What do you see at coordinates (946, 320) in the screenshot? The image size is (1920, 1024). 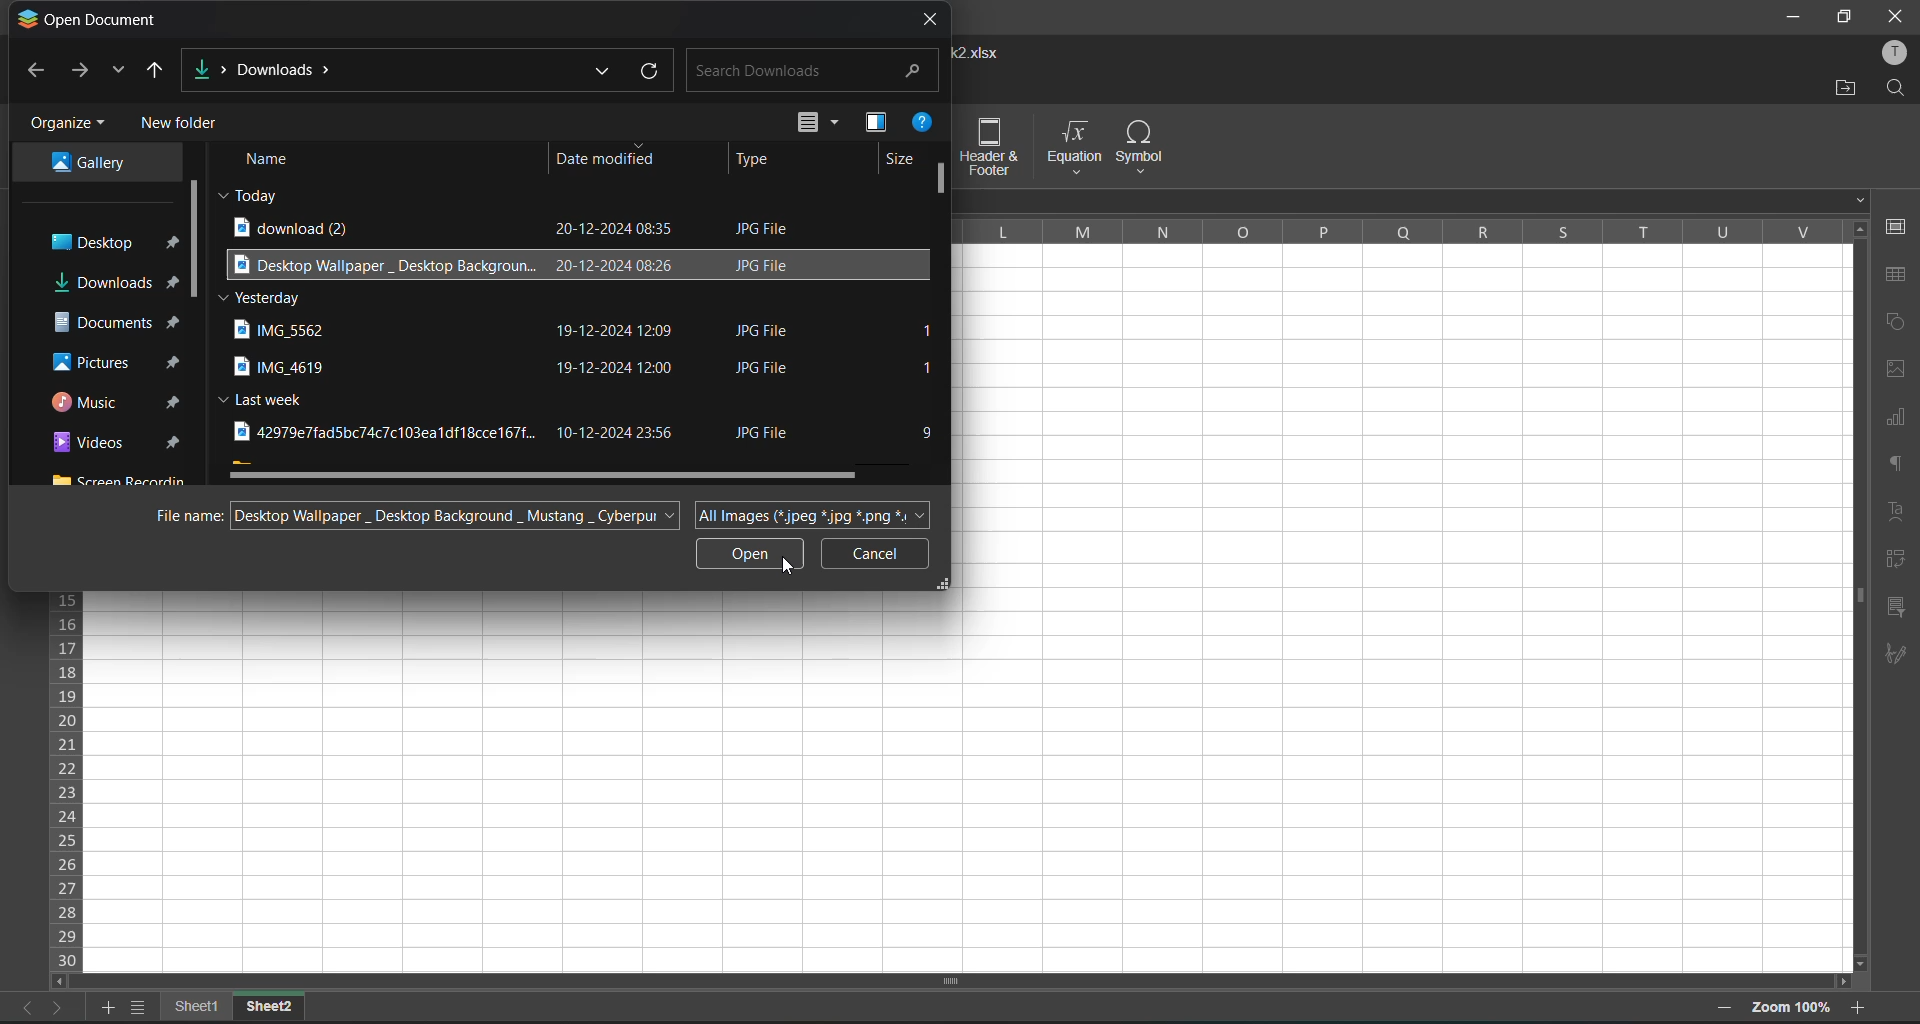 I see `scroll bar` at bounding box center [946, 320].